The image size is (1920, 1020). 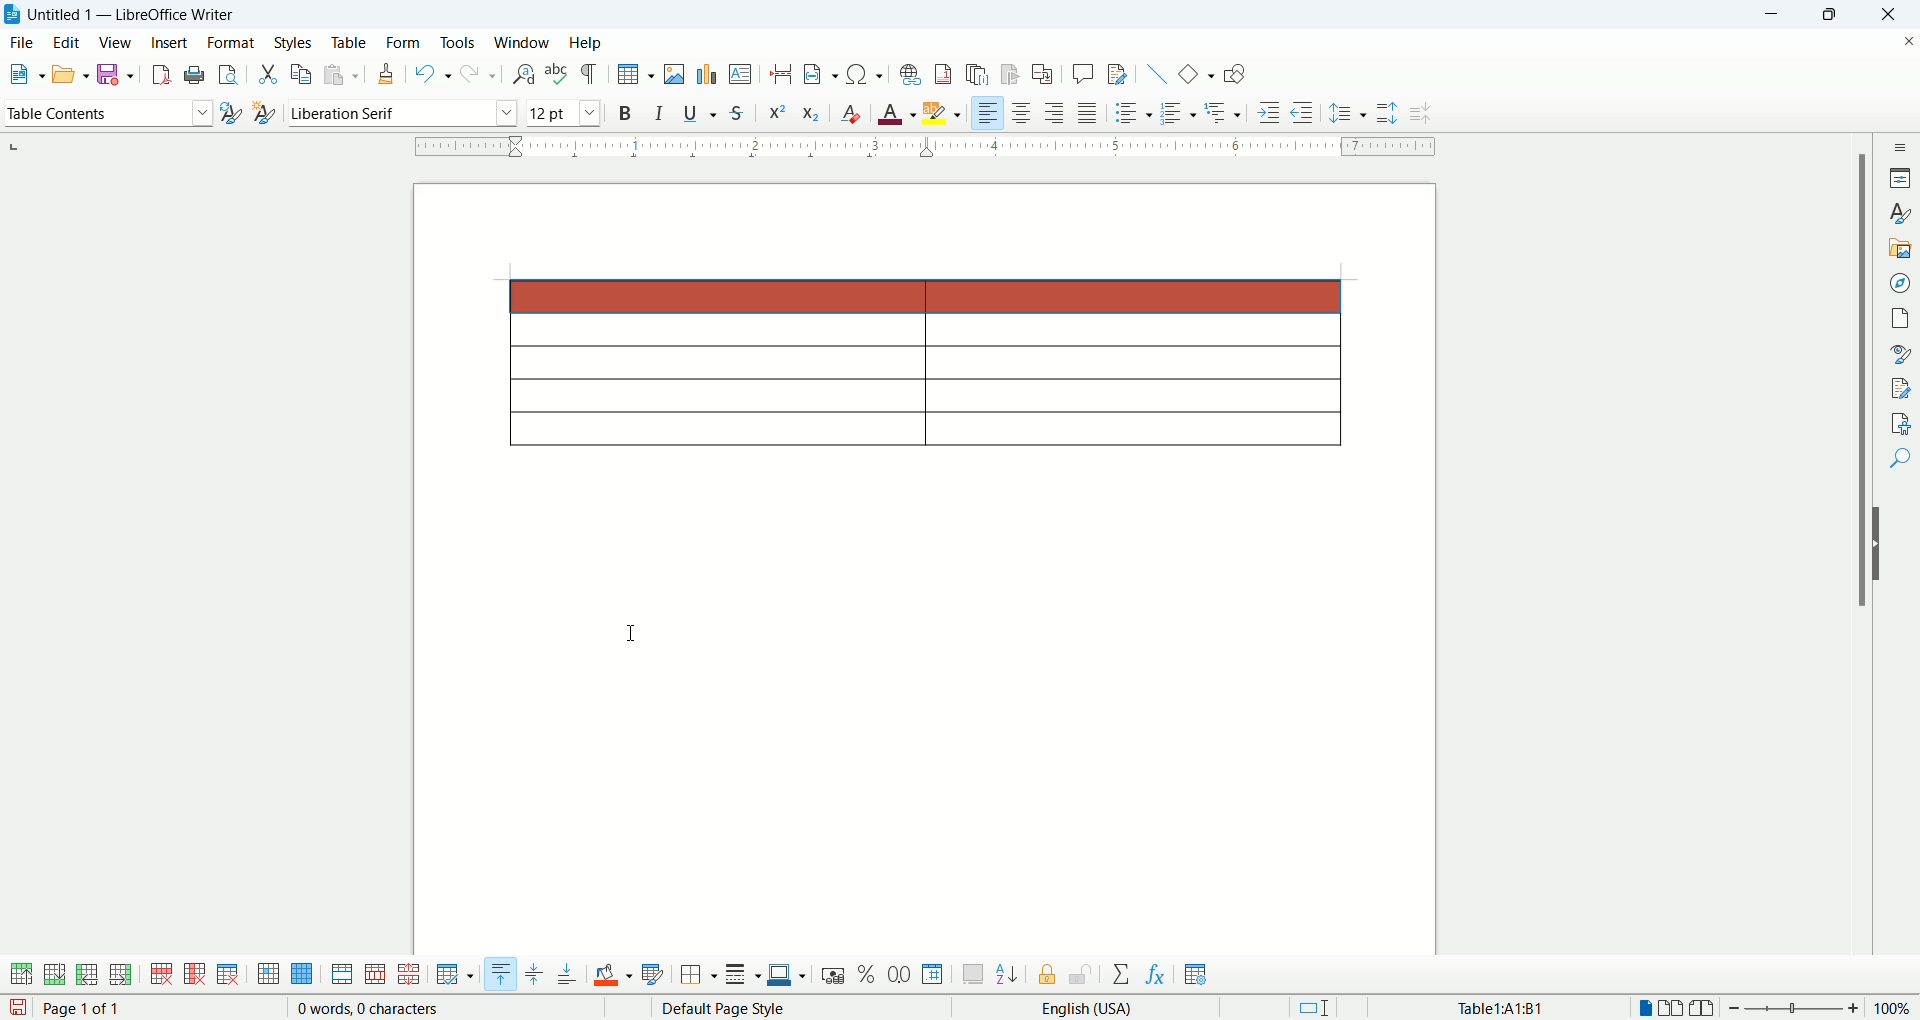 I want to click on optimize size, so click(x=456, y=975).